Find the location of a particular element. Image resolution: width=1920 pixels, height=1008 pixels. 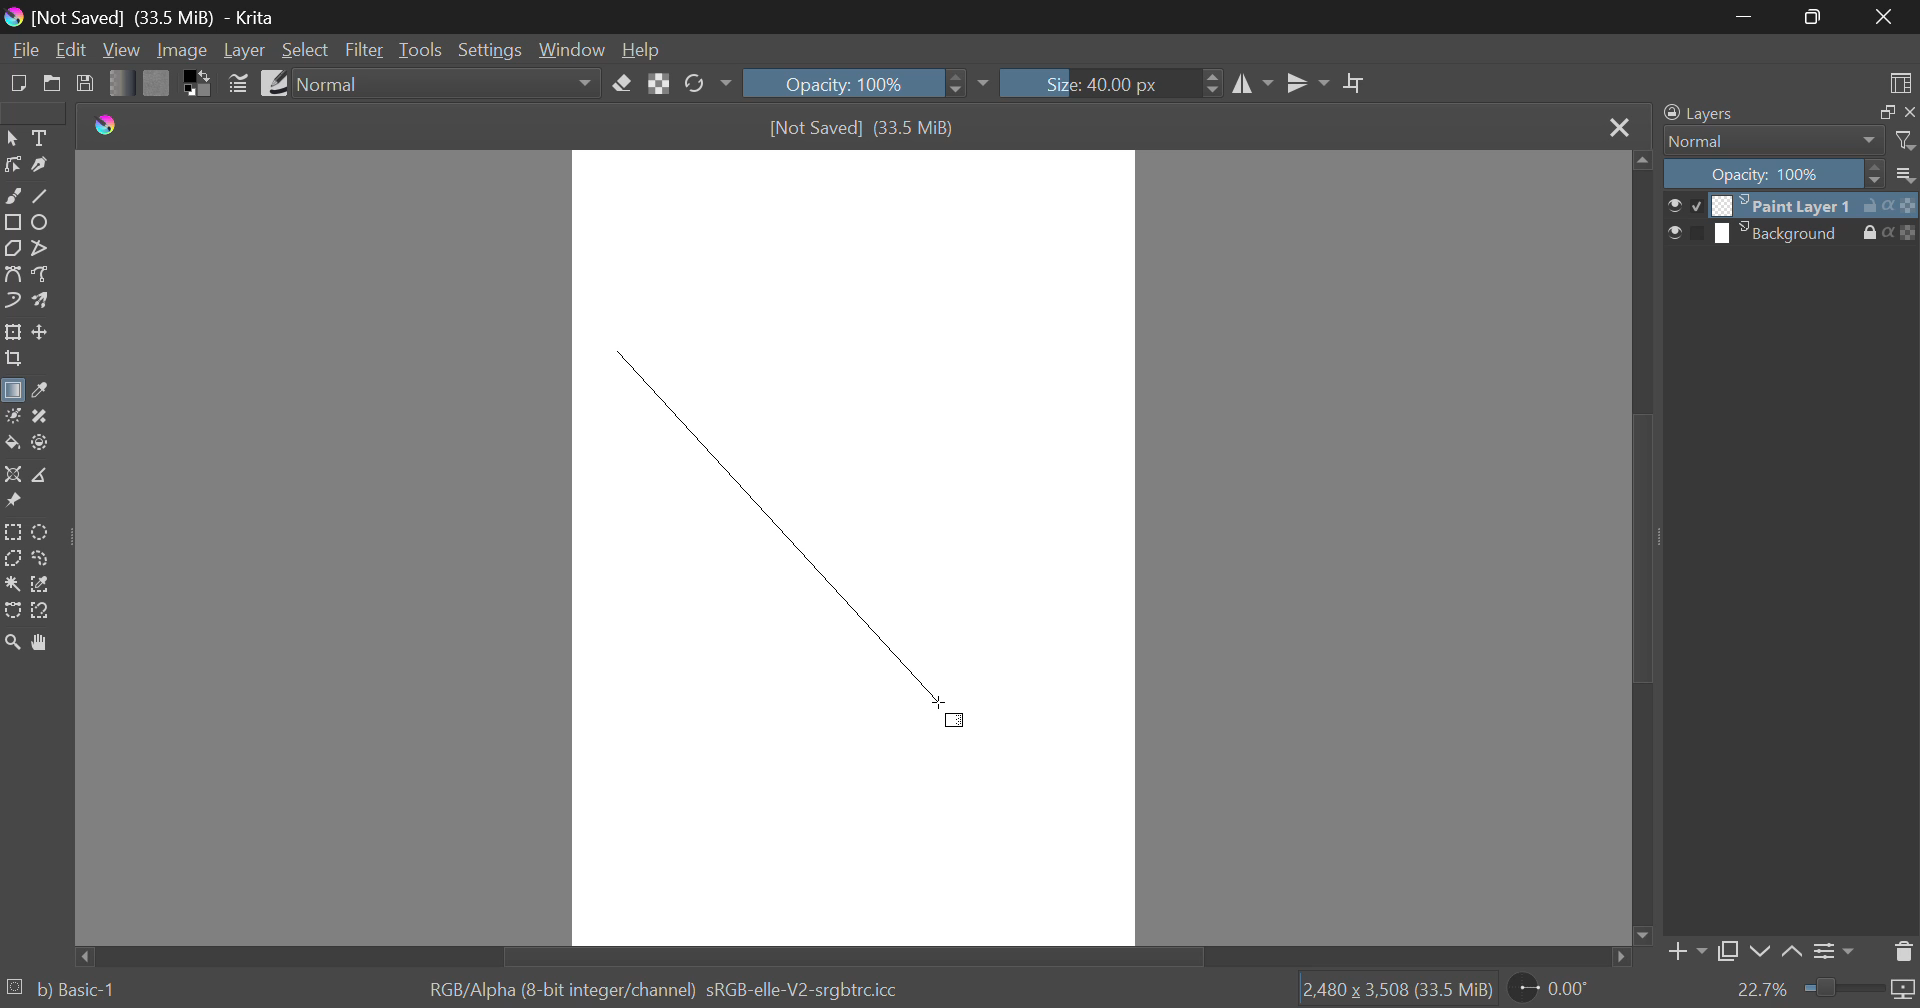

Pan is located at coordinates (38, 642).